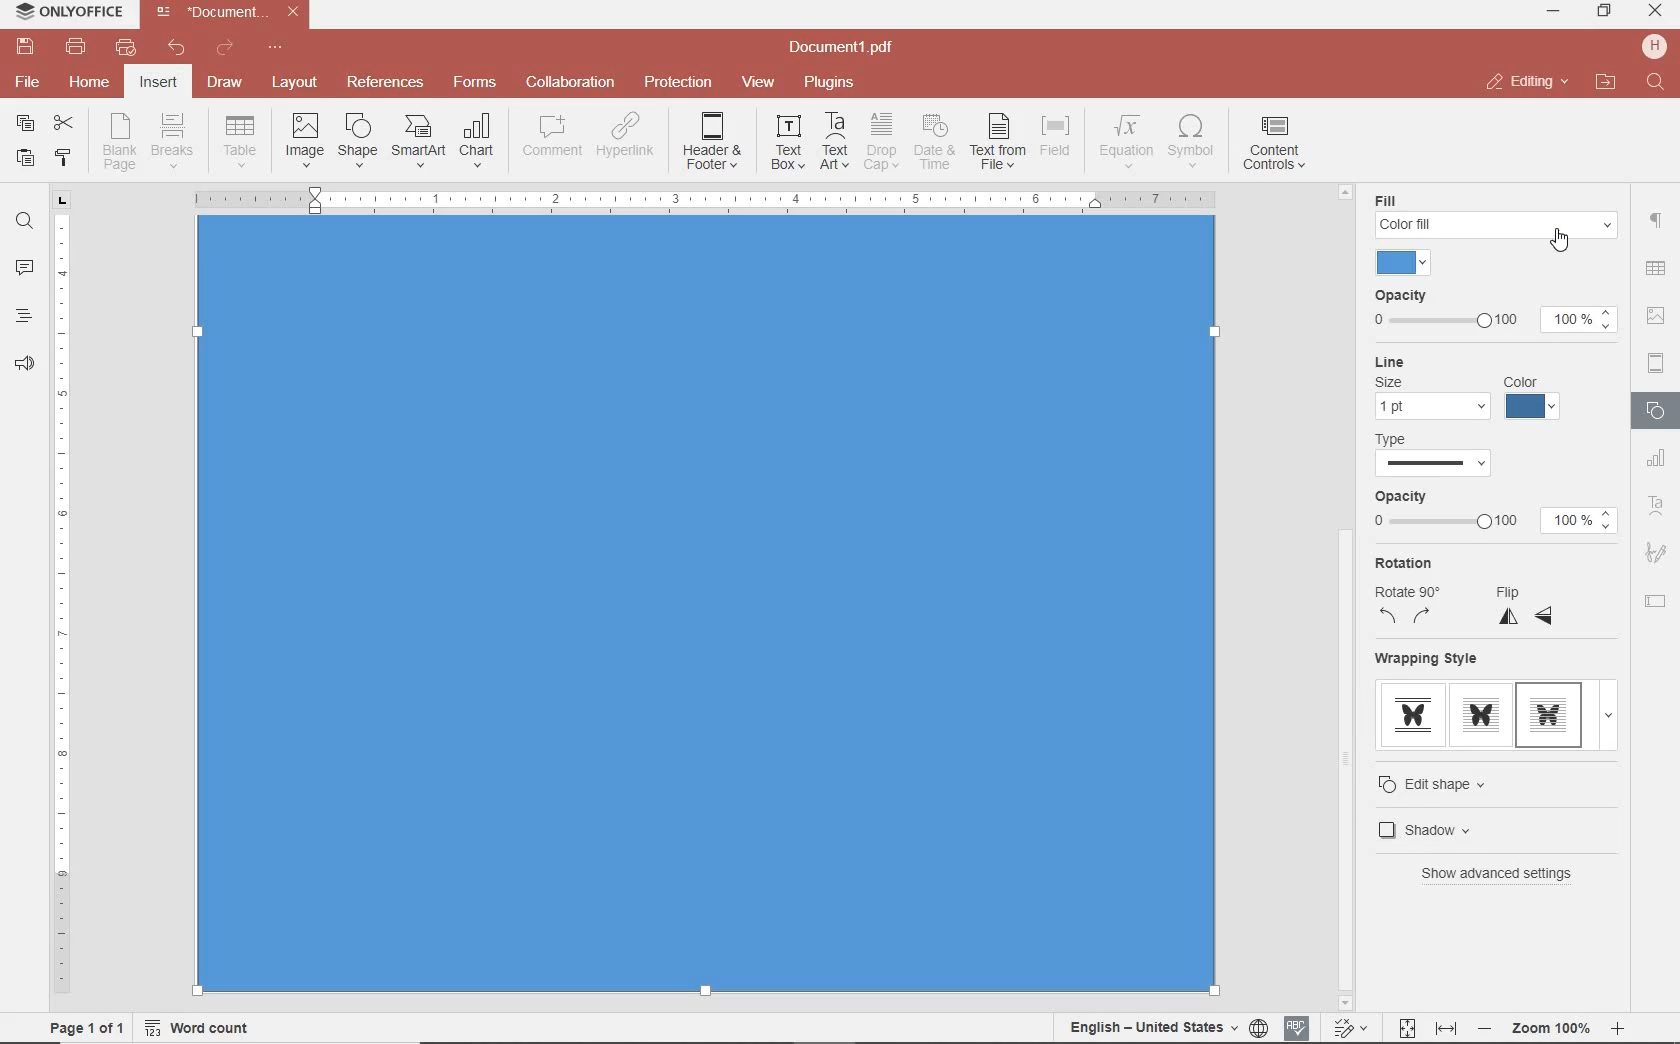 The height and width of the screenshot is (1044, 1680). I want to click on track change, so click(1348, 1029).